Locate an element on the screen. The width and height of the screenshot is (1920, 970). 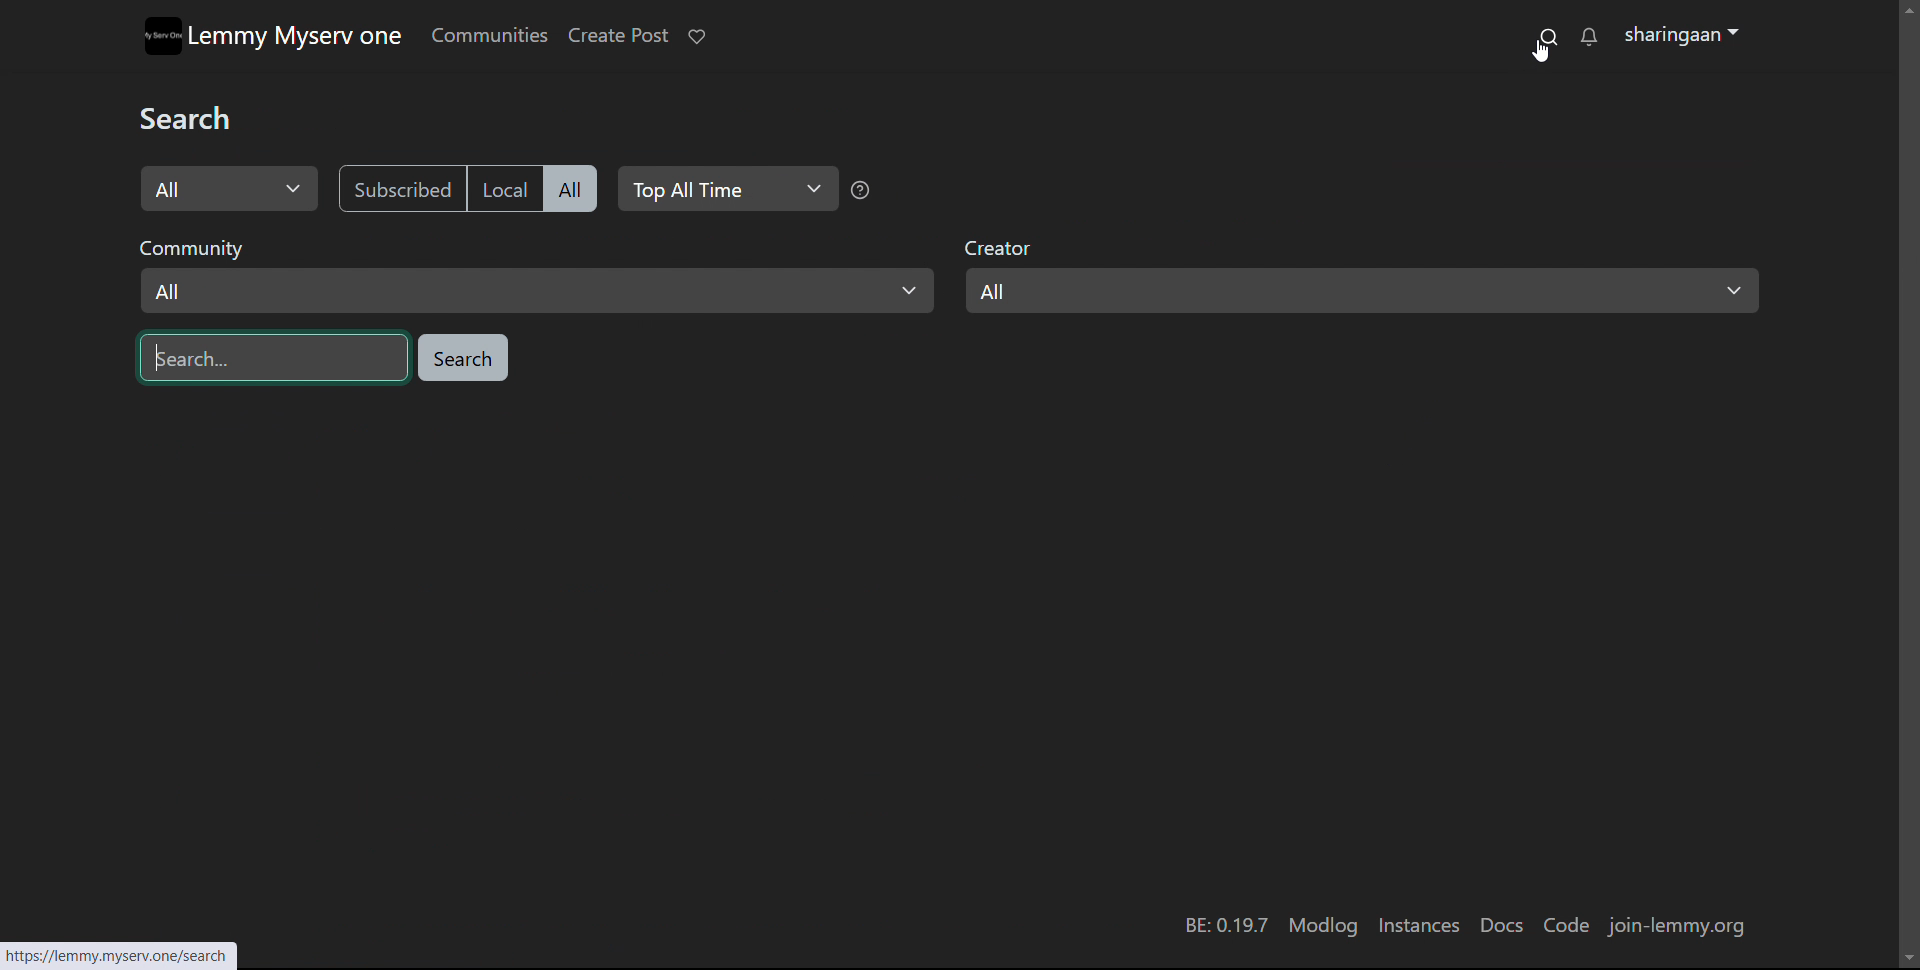
sharingaan(profile) is located at coordinates (1685, 35).